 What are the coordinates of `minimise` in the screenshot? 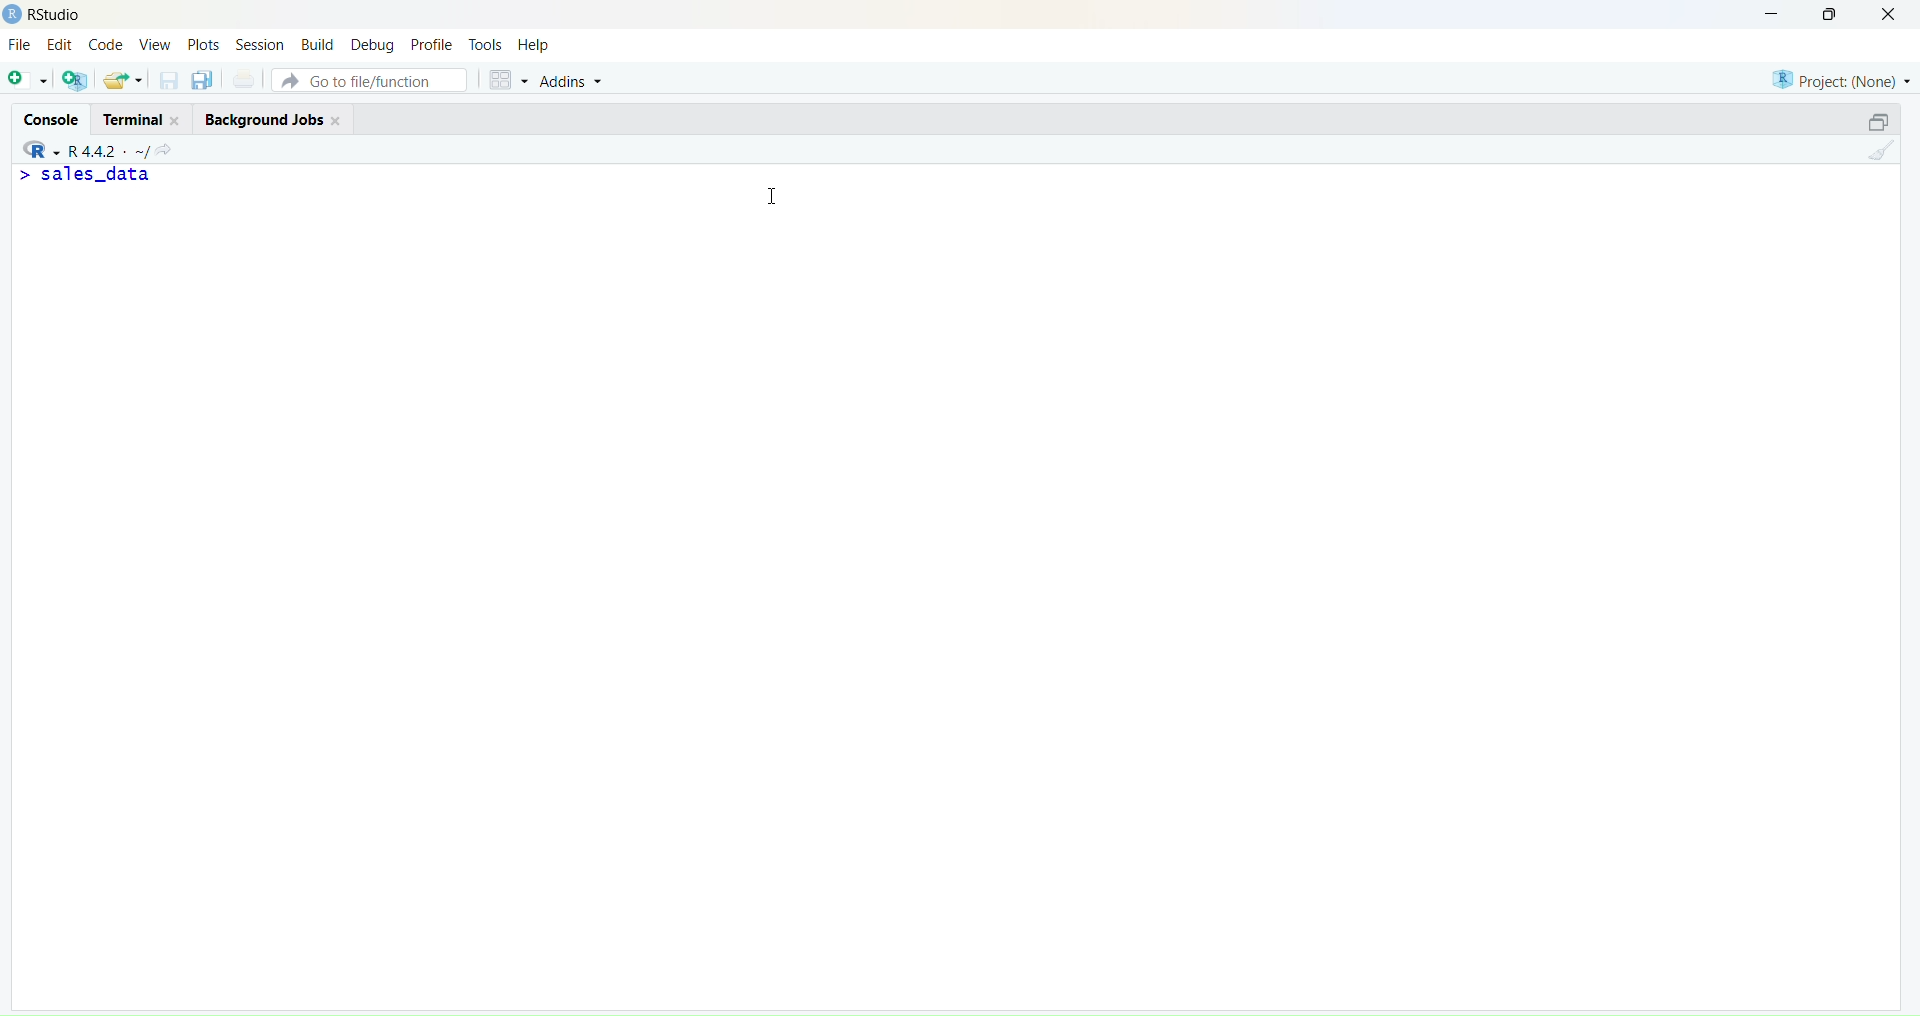 It's located at (1759, 12).